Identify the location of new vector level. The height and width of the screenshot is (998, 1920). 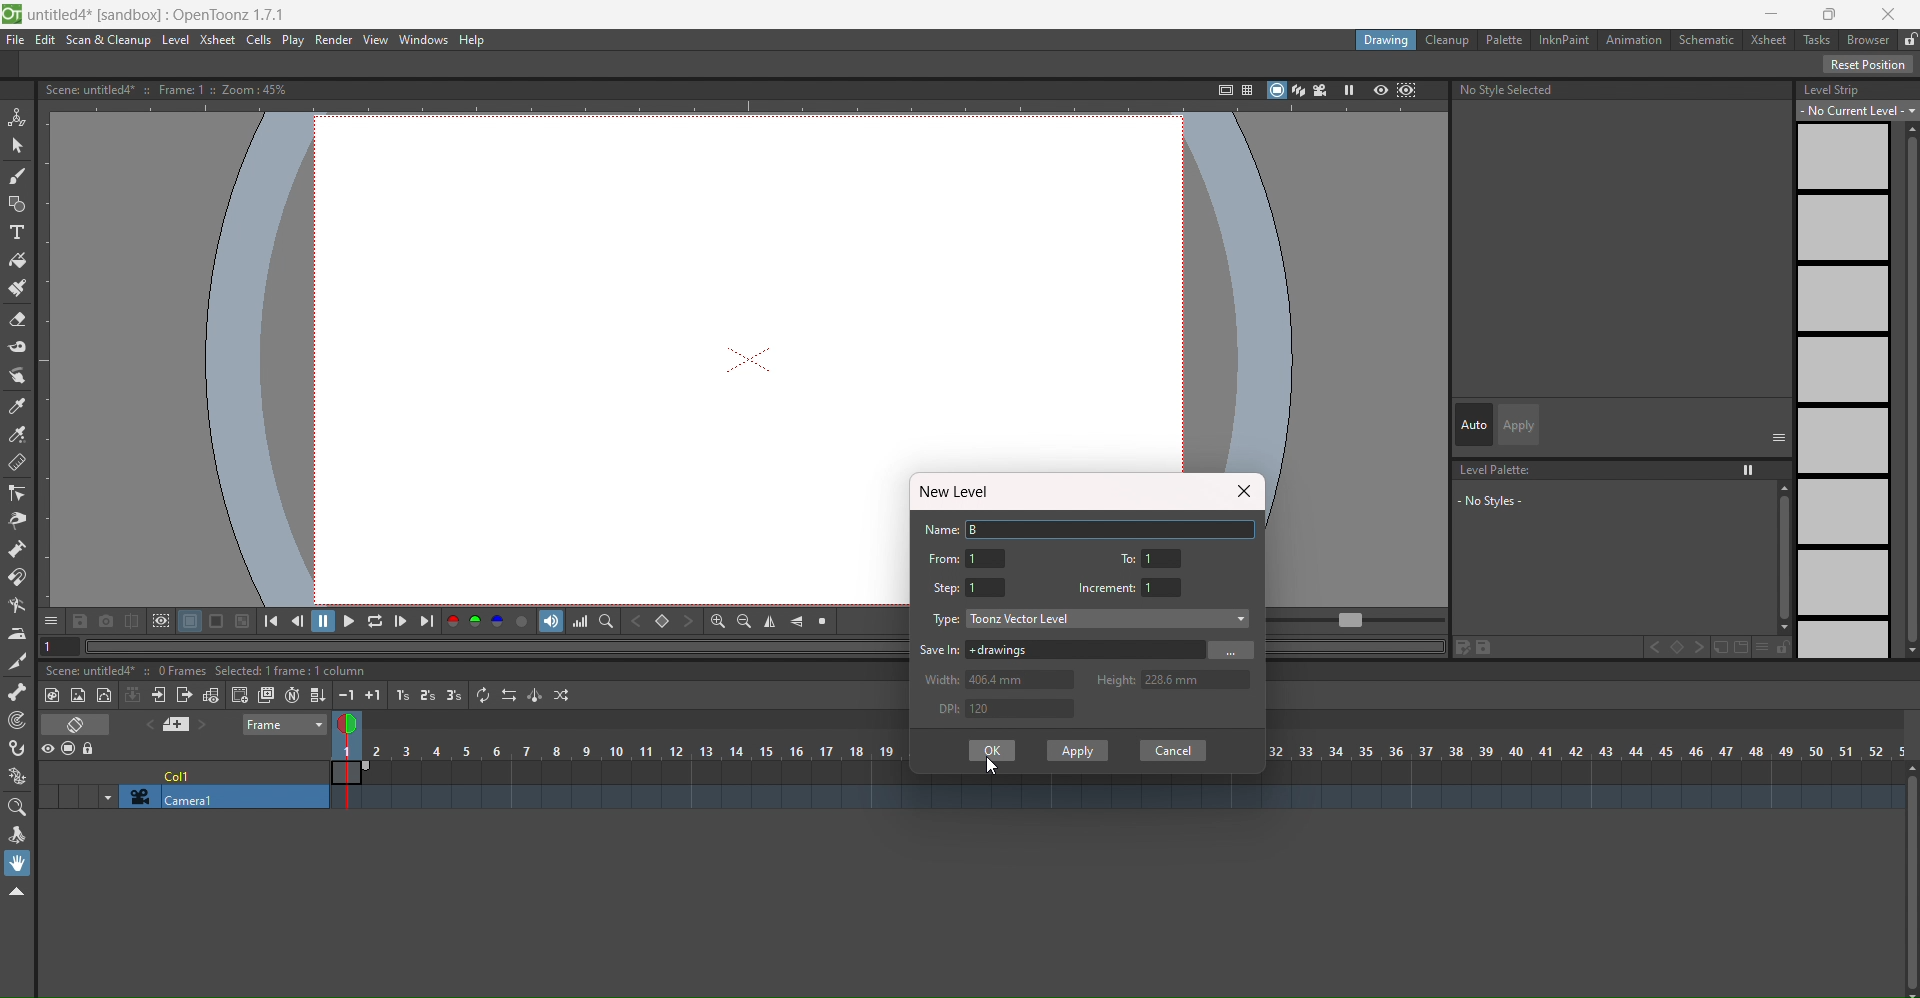
(105, 694).